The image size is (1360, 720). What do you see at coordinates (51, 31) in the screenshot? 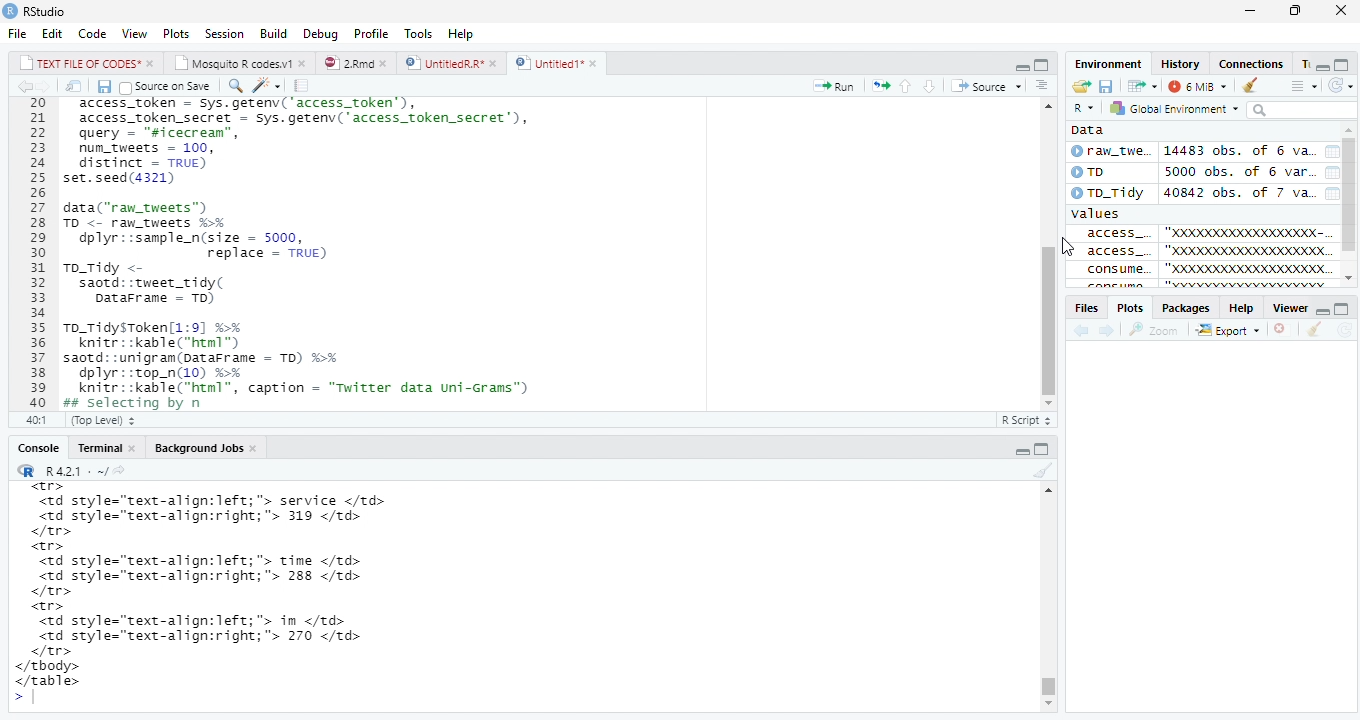
I see `Edit` at bounding box center [51, 31].